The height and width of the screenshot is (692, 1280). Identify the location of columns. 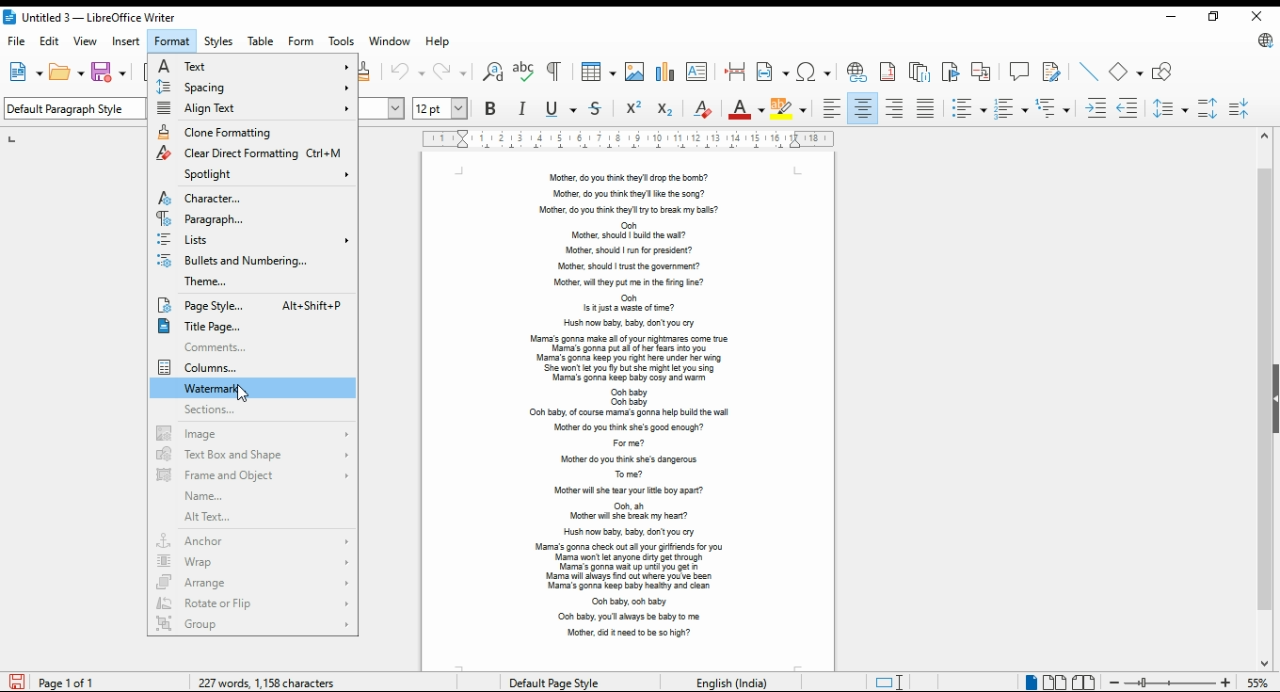
(253, 365).